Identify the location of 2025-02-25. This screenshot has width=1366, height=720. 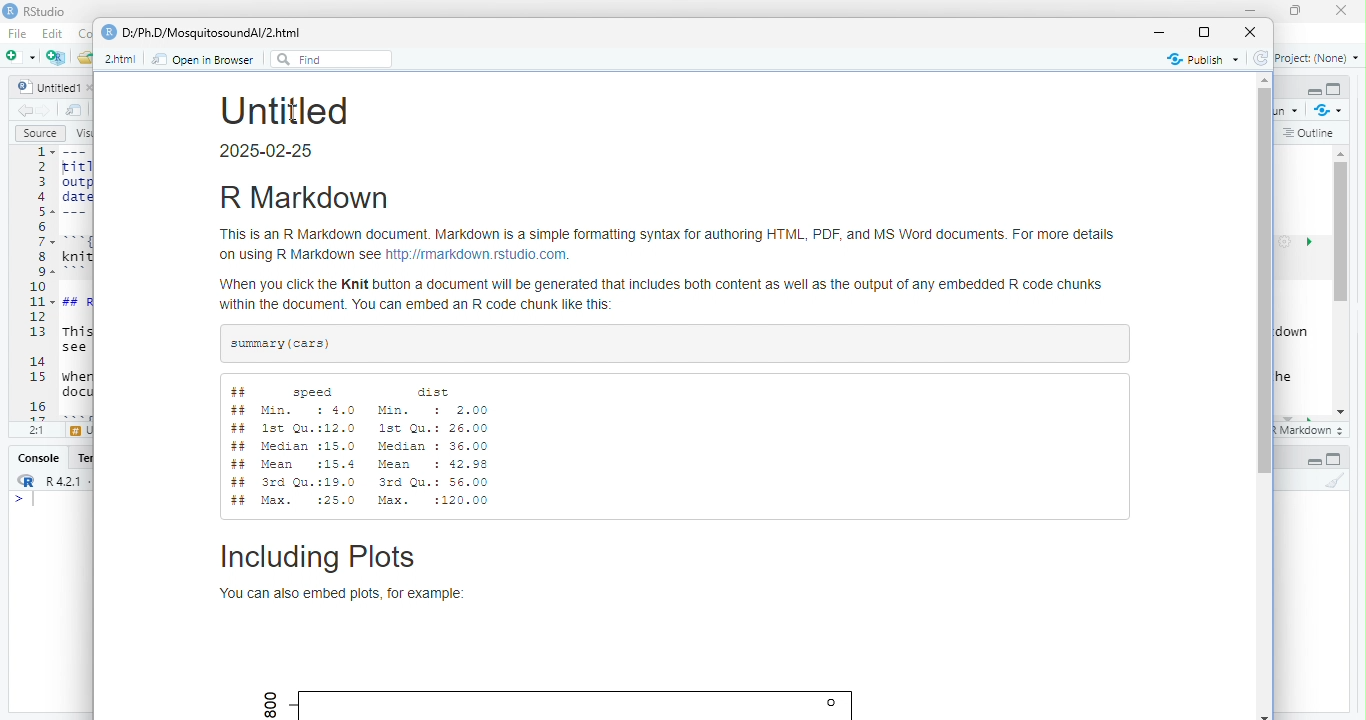
(269, 151).